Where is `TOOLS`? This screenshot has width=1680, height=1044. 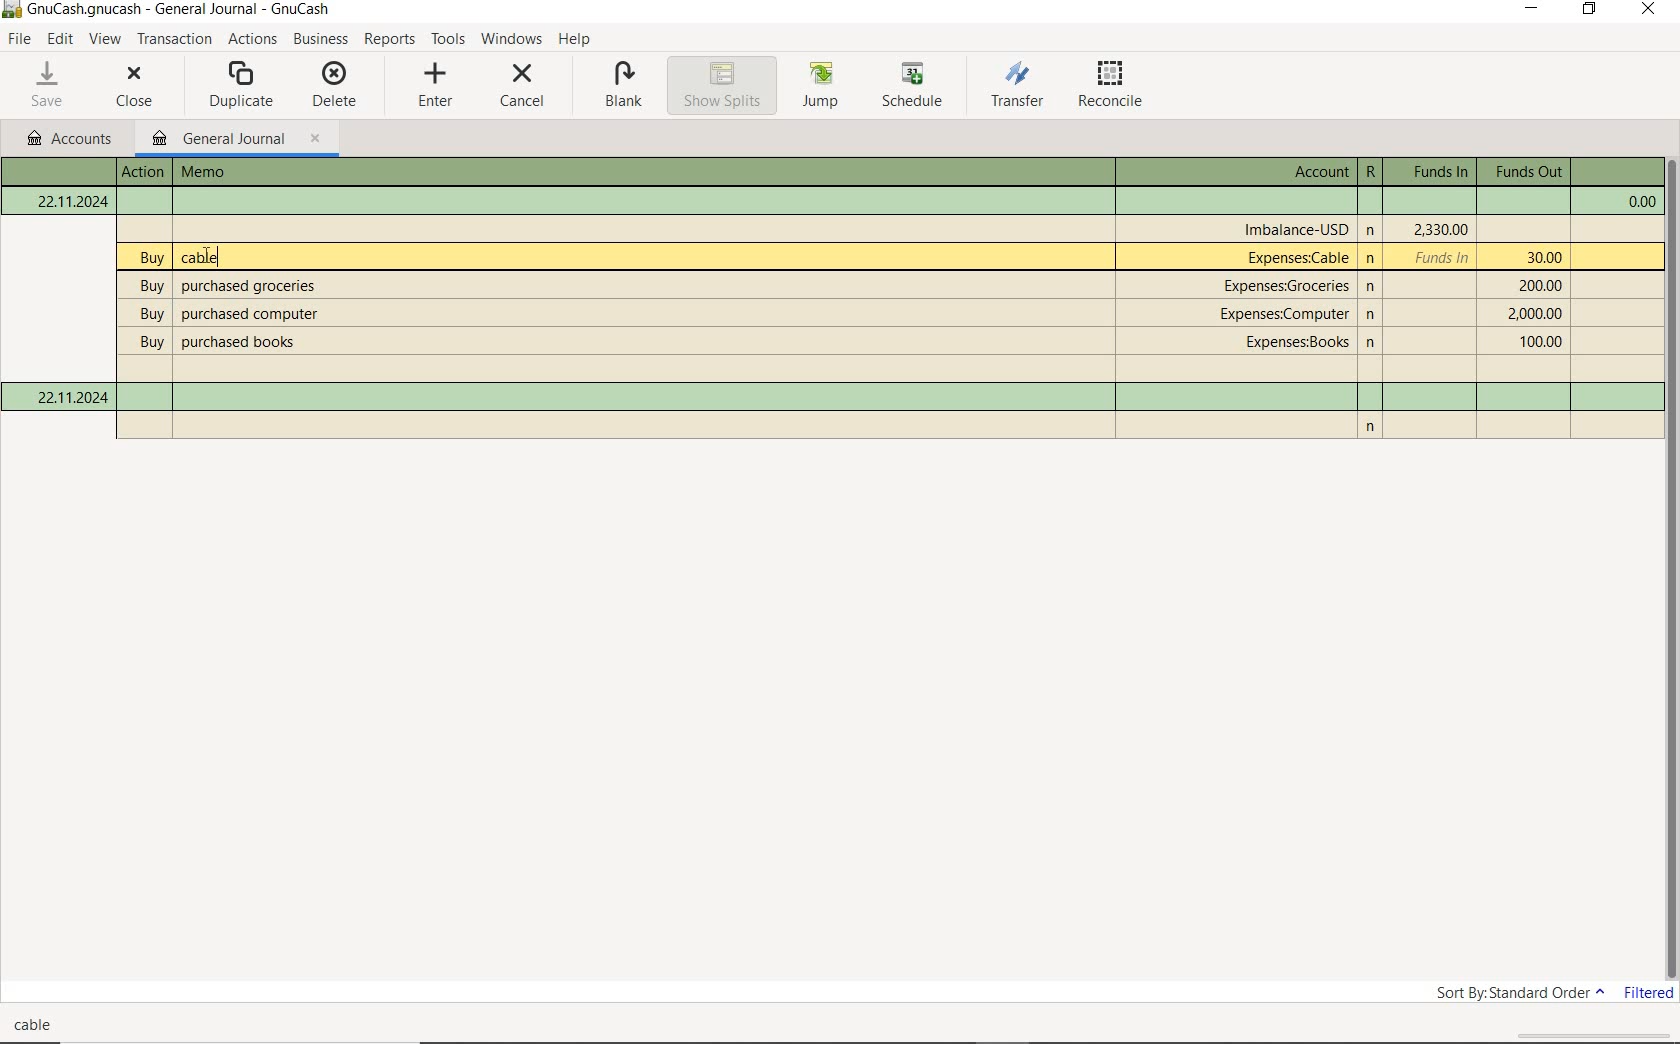 TOOLS is located at coordinates (448, 40).